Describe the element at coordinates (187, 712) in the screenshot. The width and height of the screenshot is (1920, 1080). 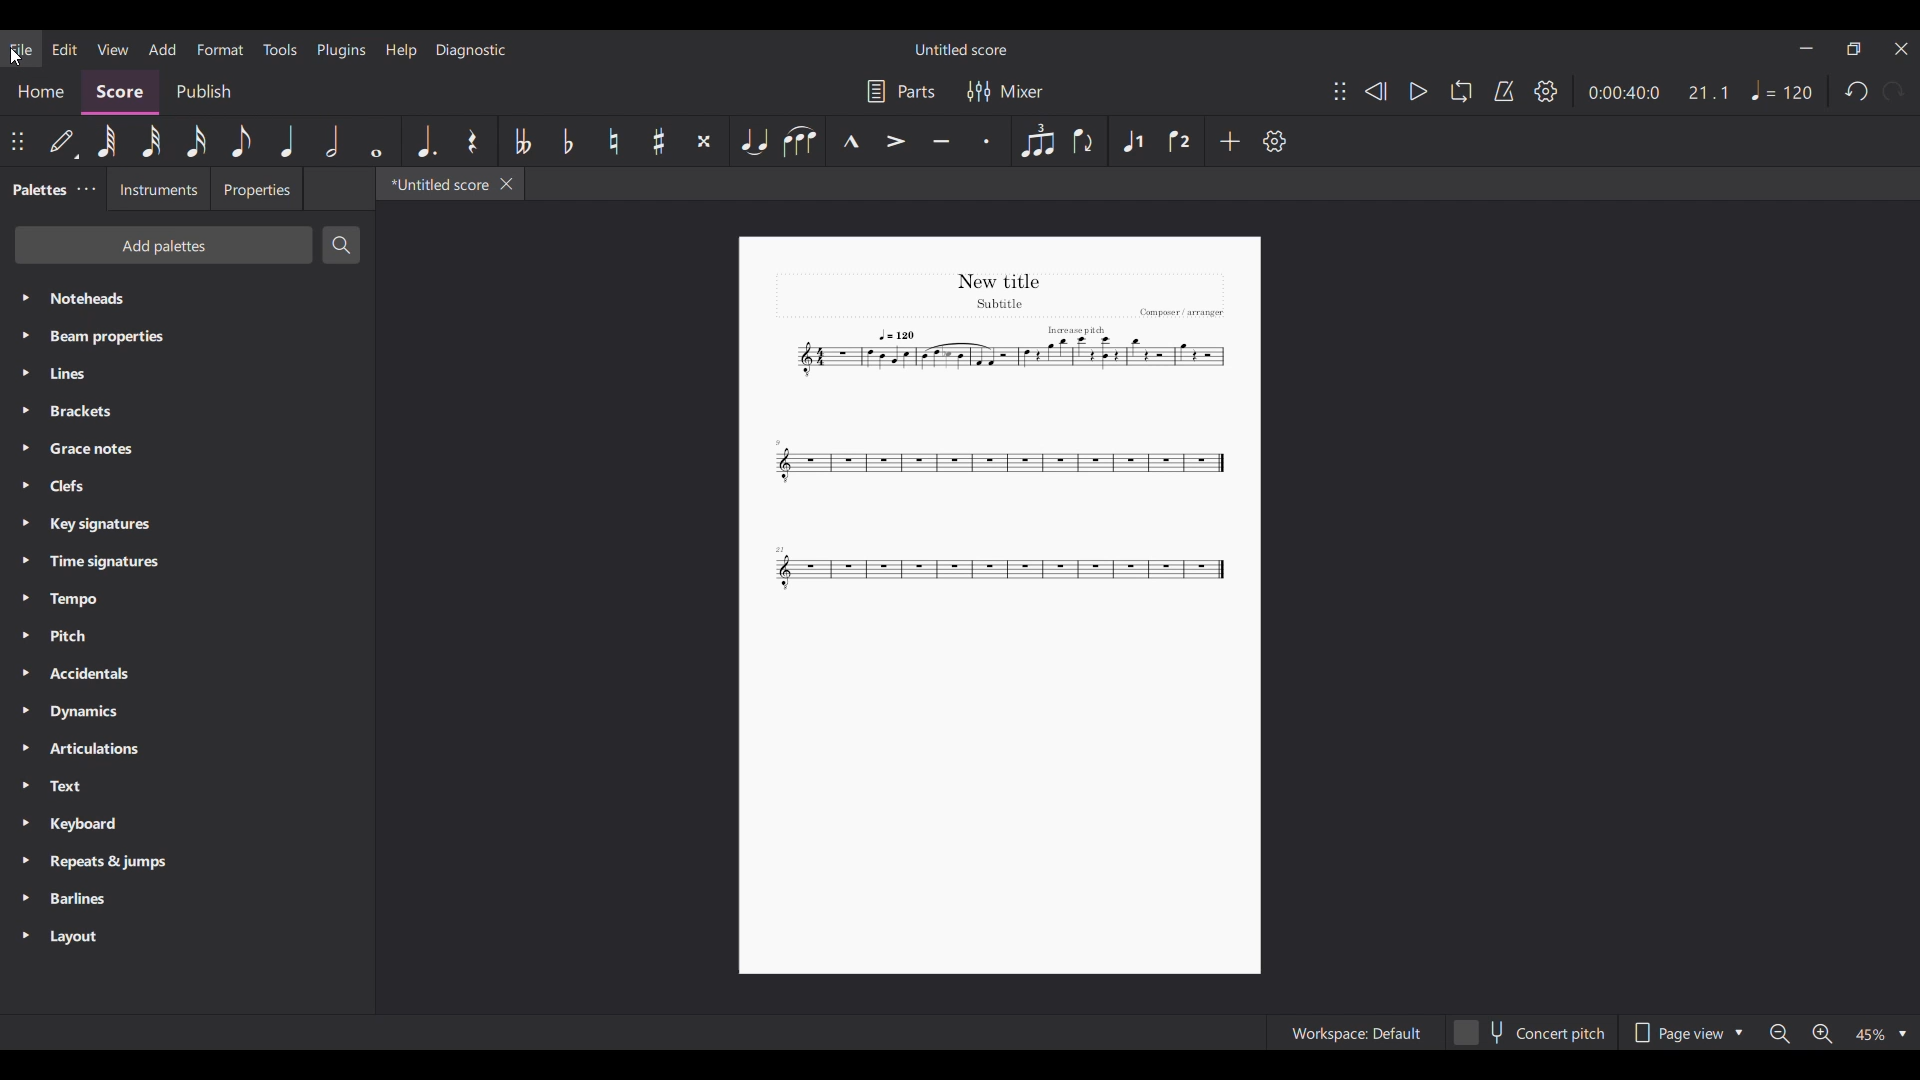
I see `Dynamics` at that location.